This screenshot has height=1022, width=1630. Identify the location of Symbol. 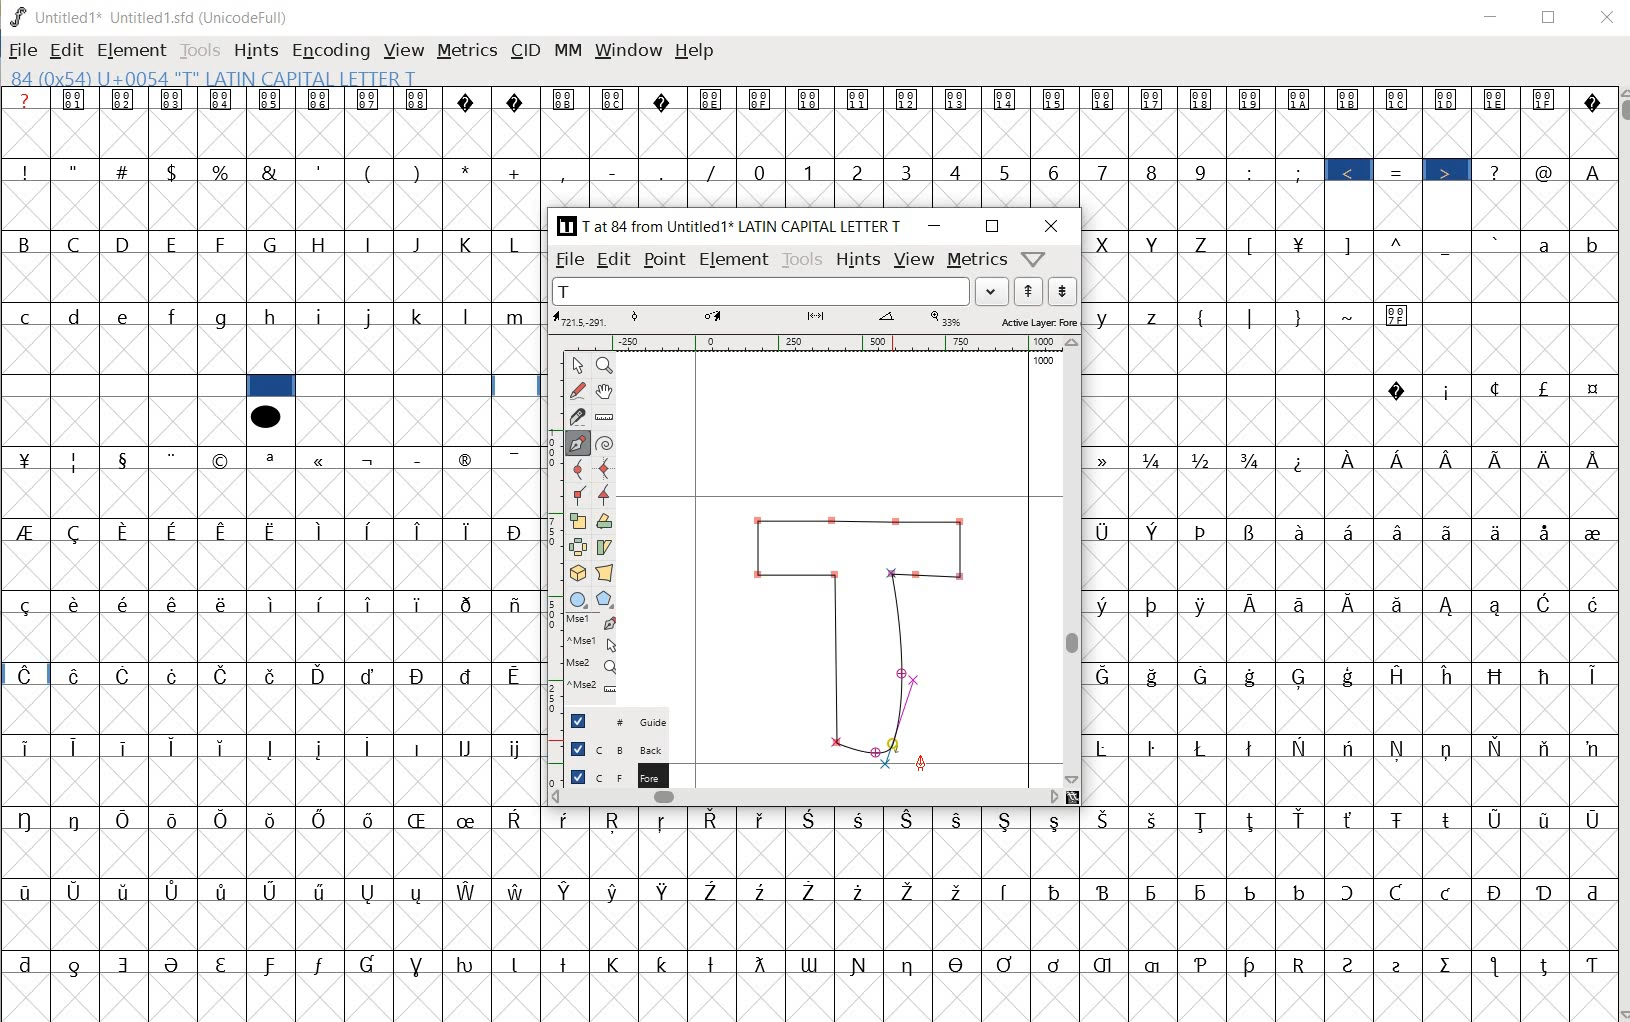
(1251, 460).